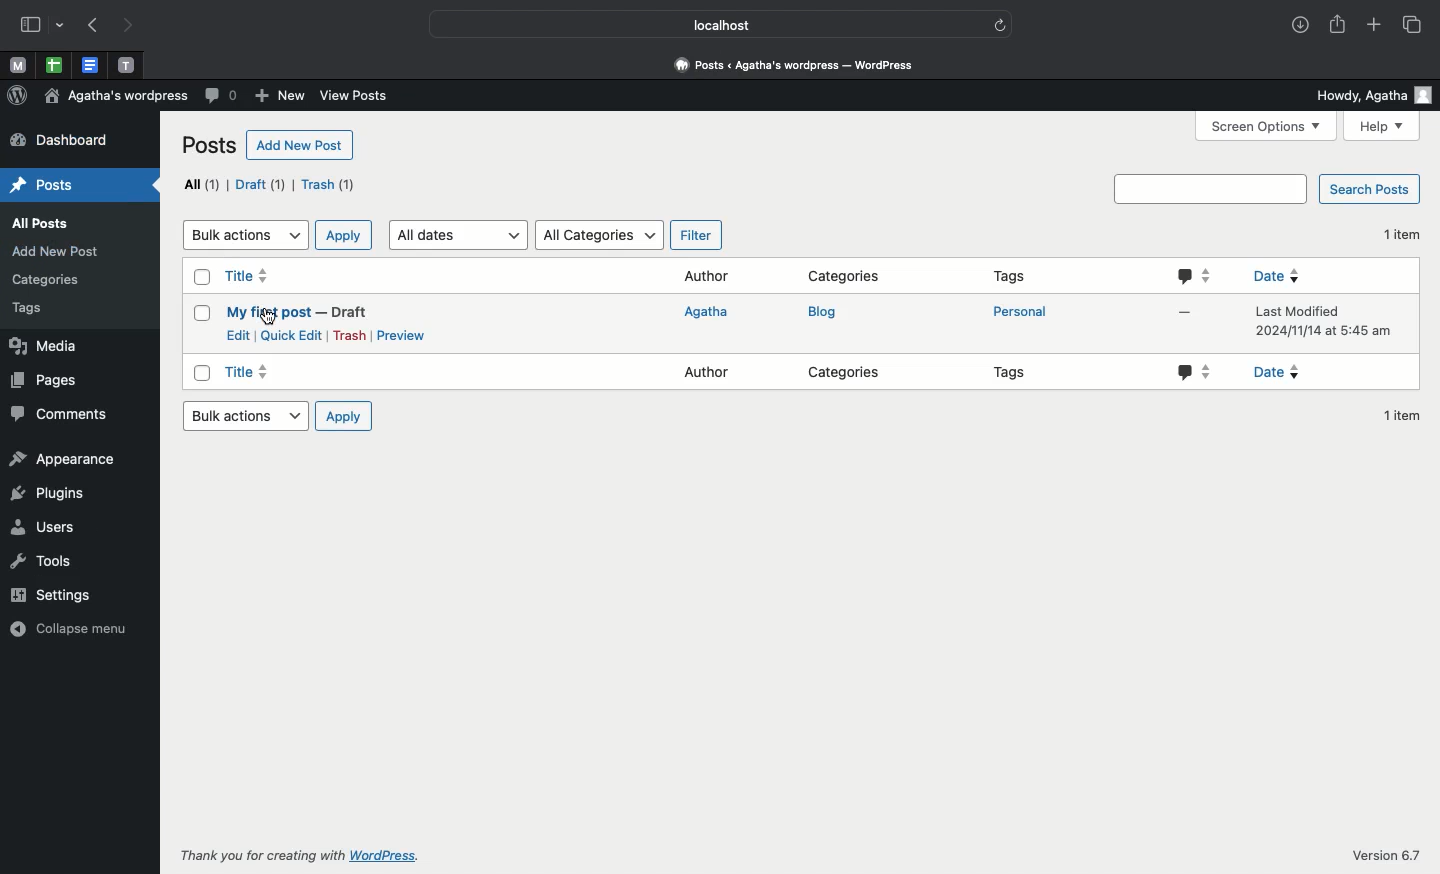 This screenshot has height=874, width=1440. What do you see at coordinates (708, 276) in the screenshot?
I see `Author` at bounding box center [708, 276].